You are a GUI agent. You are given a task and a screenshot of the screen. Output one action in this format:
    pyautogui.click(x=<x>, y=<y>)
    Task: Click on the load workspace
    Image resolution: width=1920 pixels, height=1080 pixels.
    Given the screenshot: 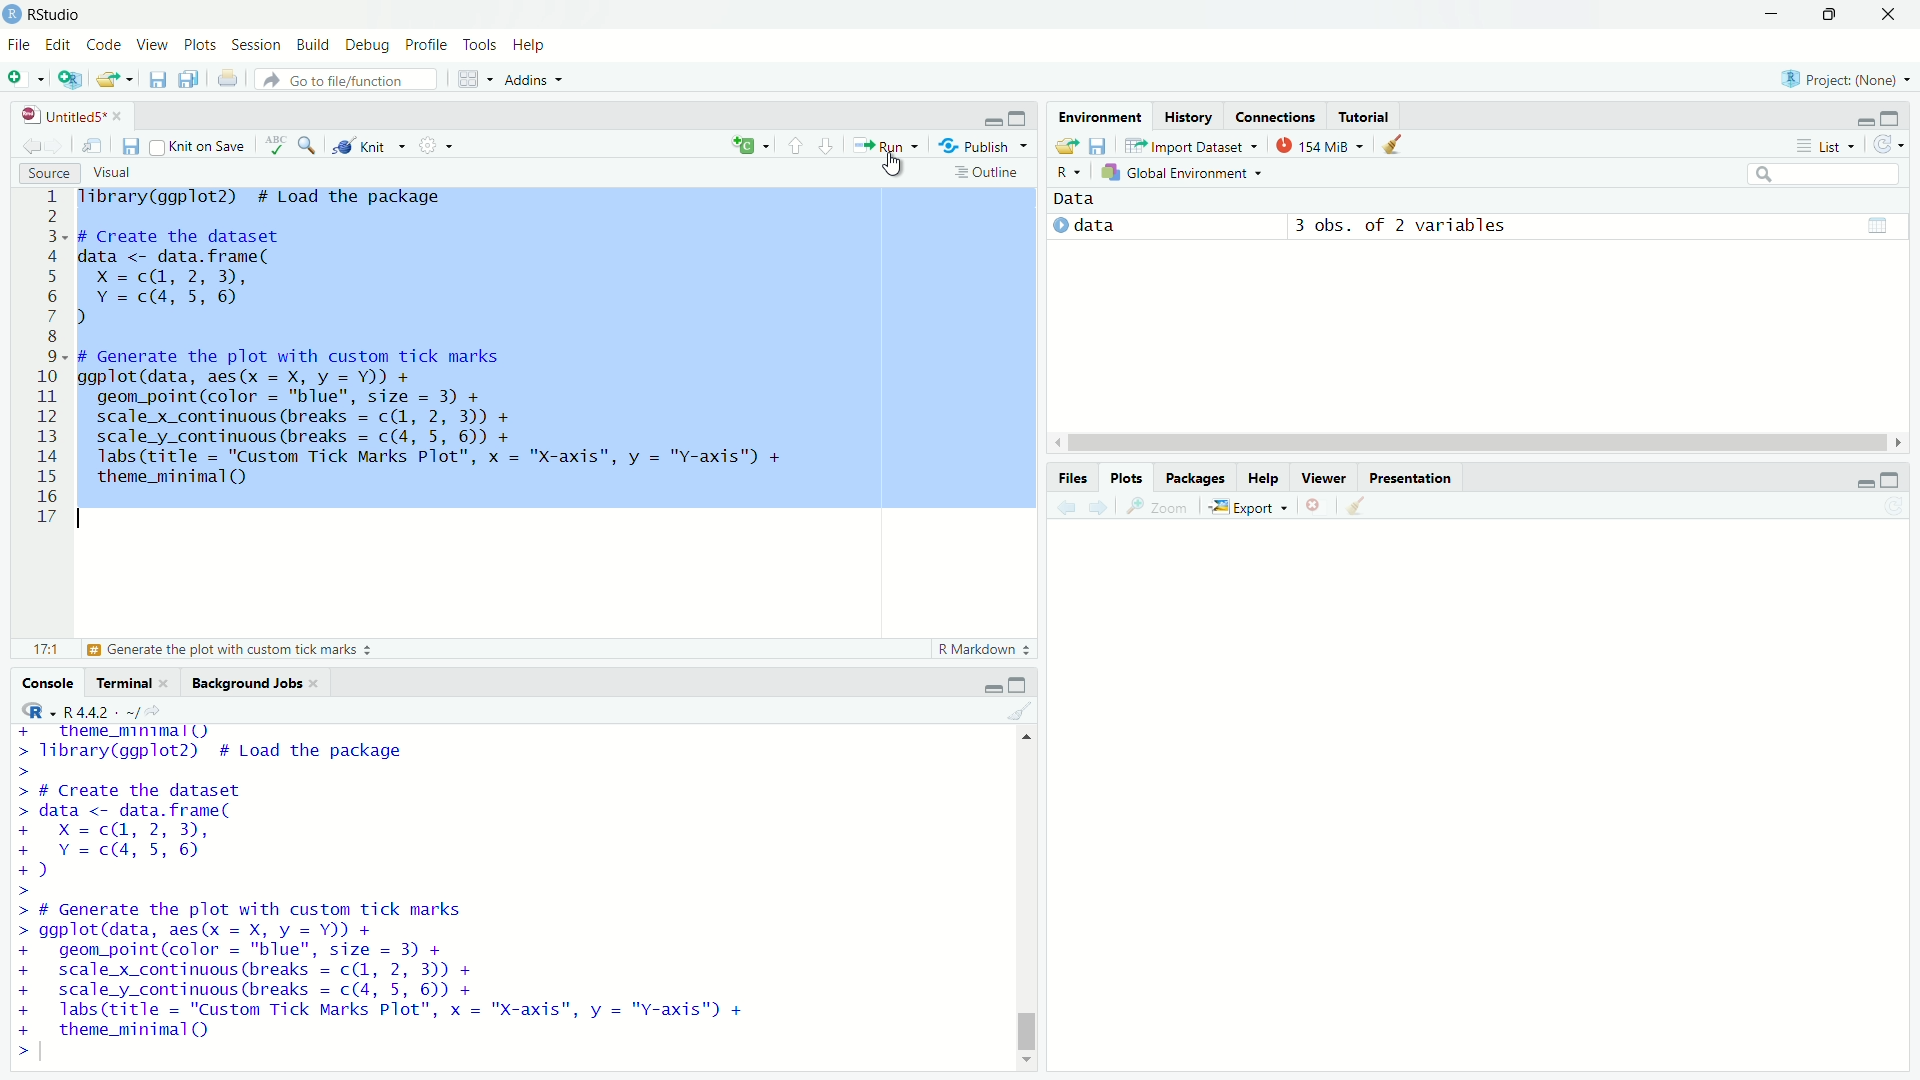 What is the action you would take?
    pyautogui.click(x=1065, y=146)
    